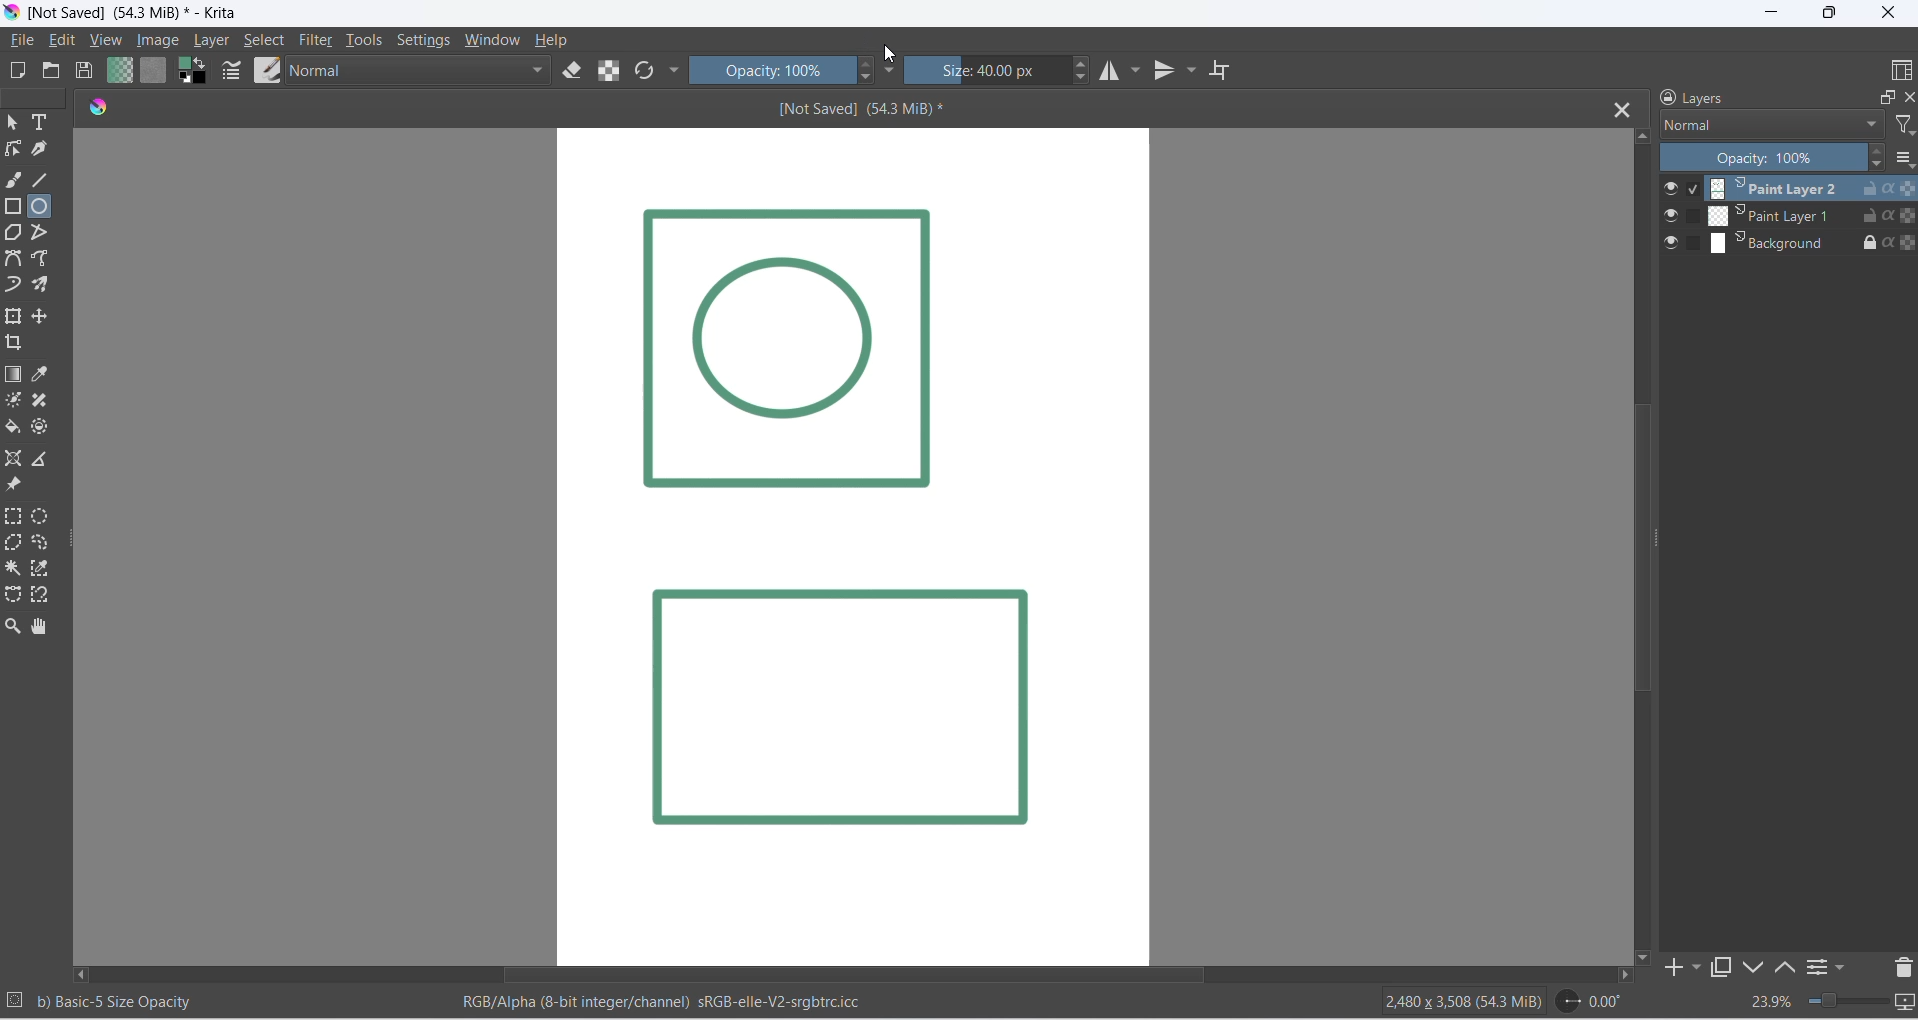  What do you see at coordinates (1121, 71) in the screenshot?
I see `horizontal mirror tool` at bounding box center [1121, 71].